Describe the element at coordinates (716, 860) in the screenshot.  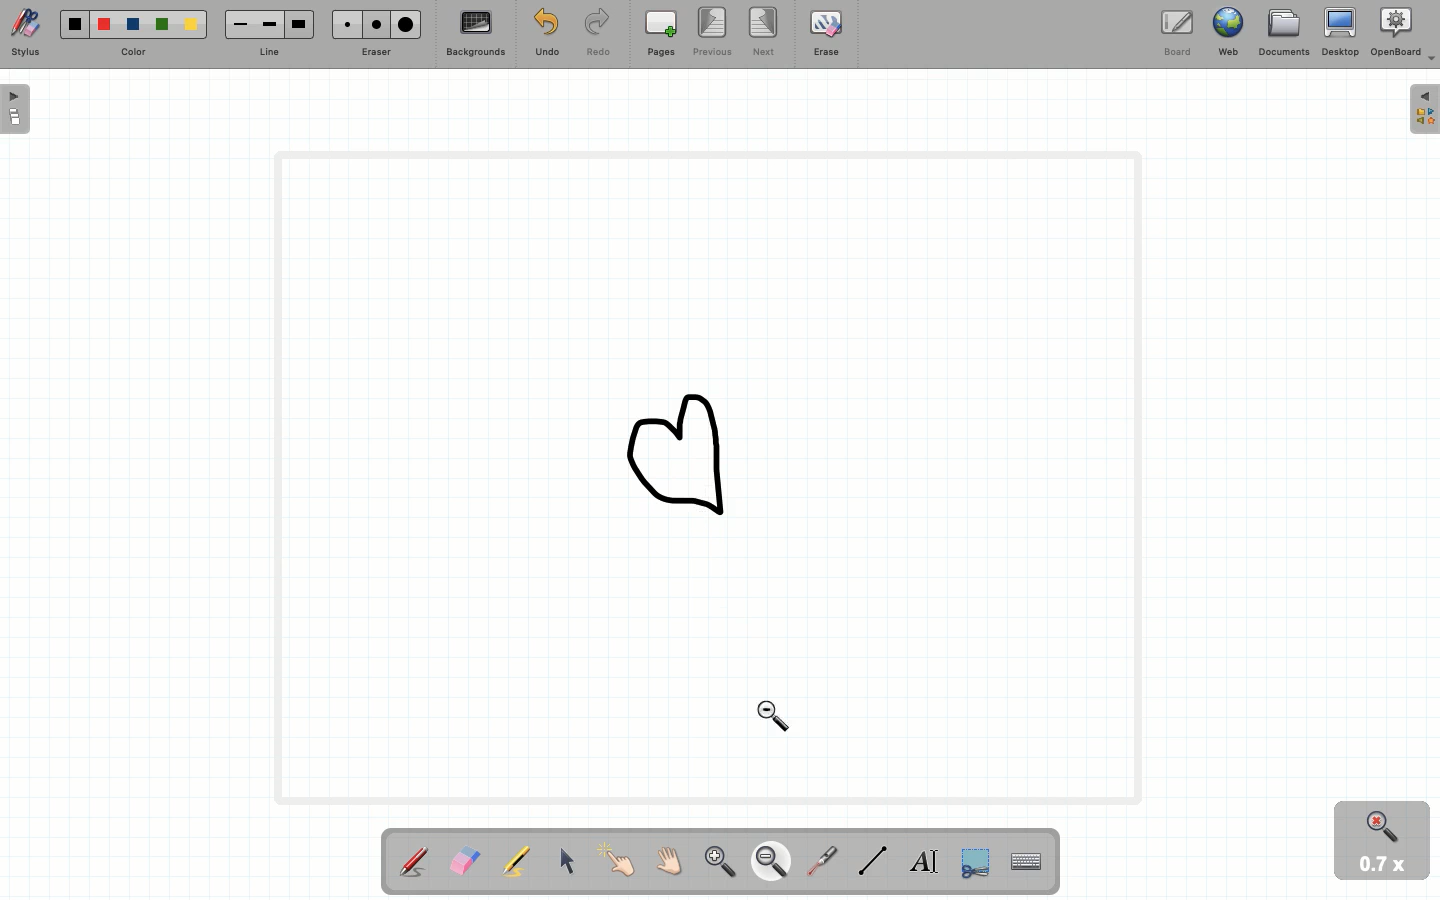
I see `Zoom in` at that location.